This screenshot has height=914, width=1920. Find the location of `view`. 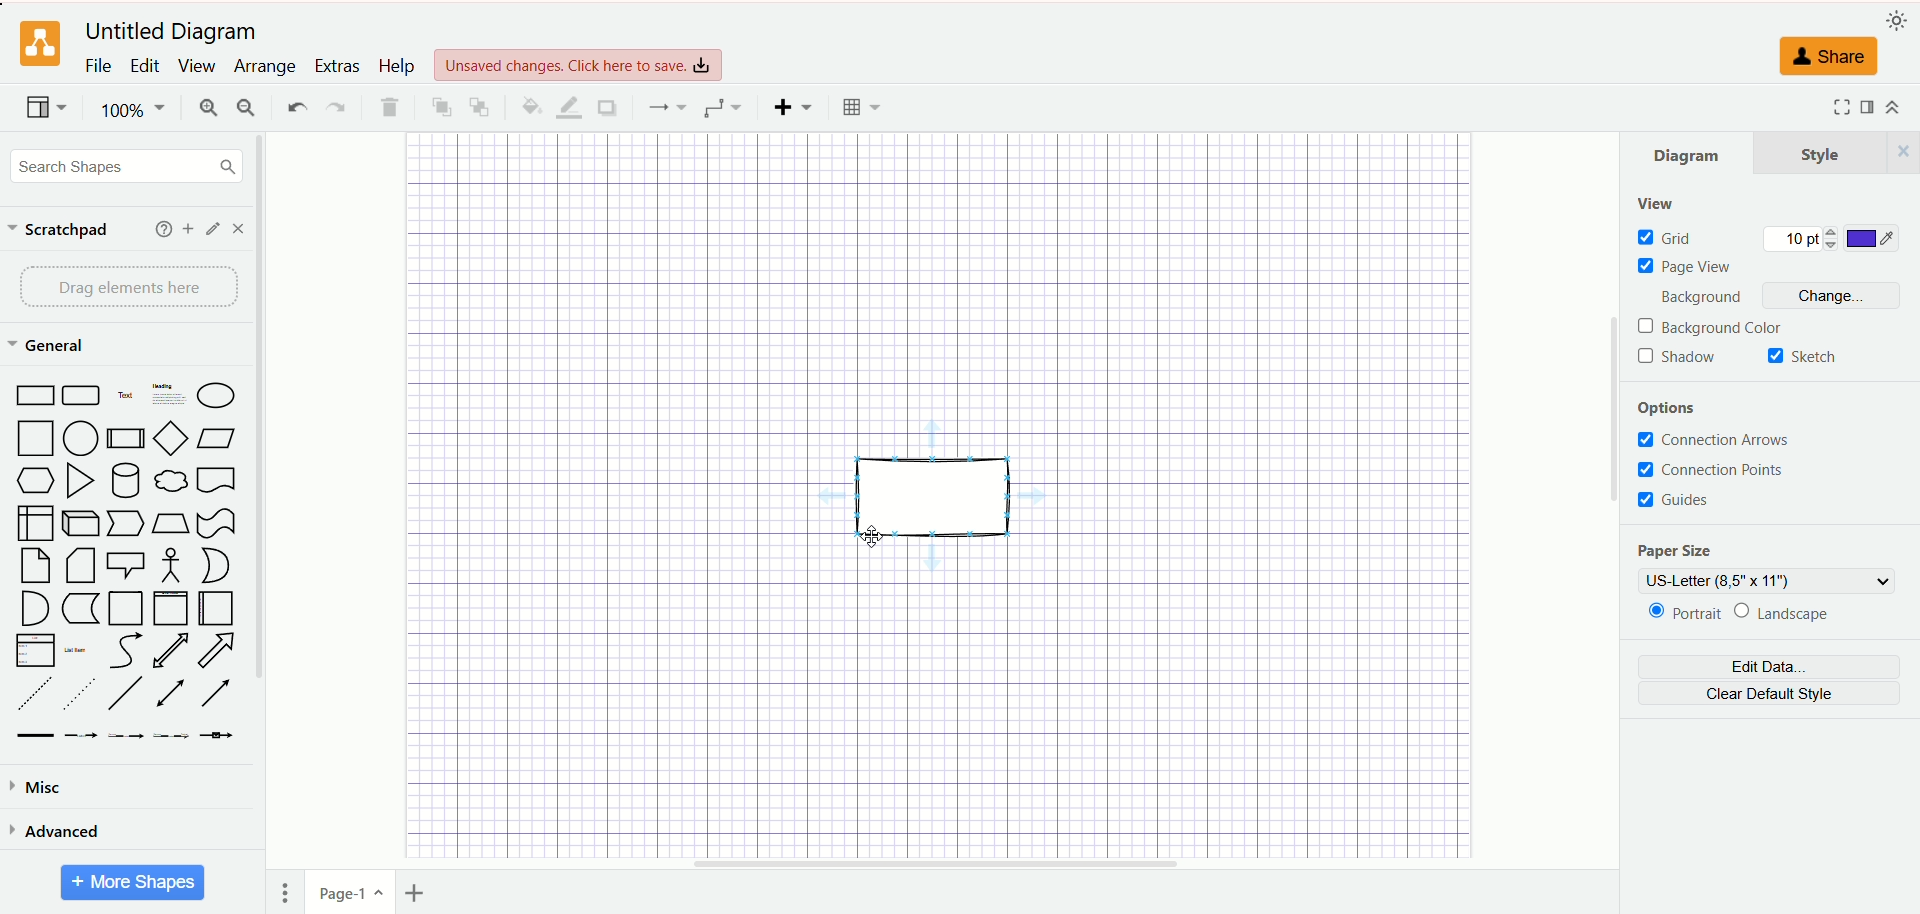

view is located at coordinates (42, 106).